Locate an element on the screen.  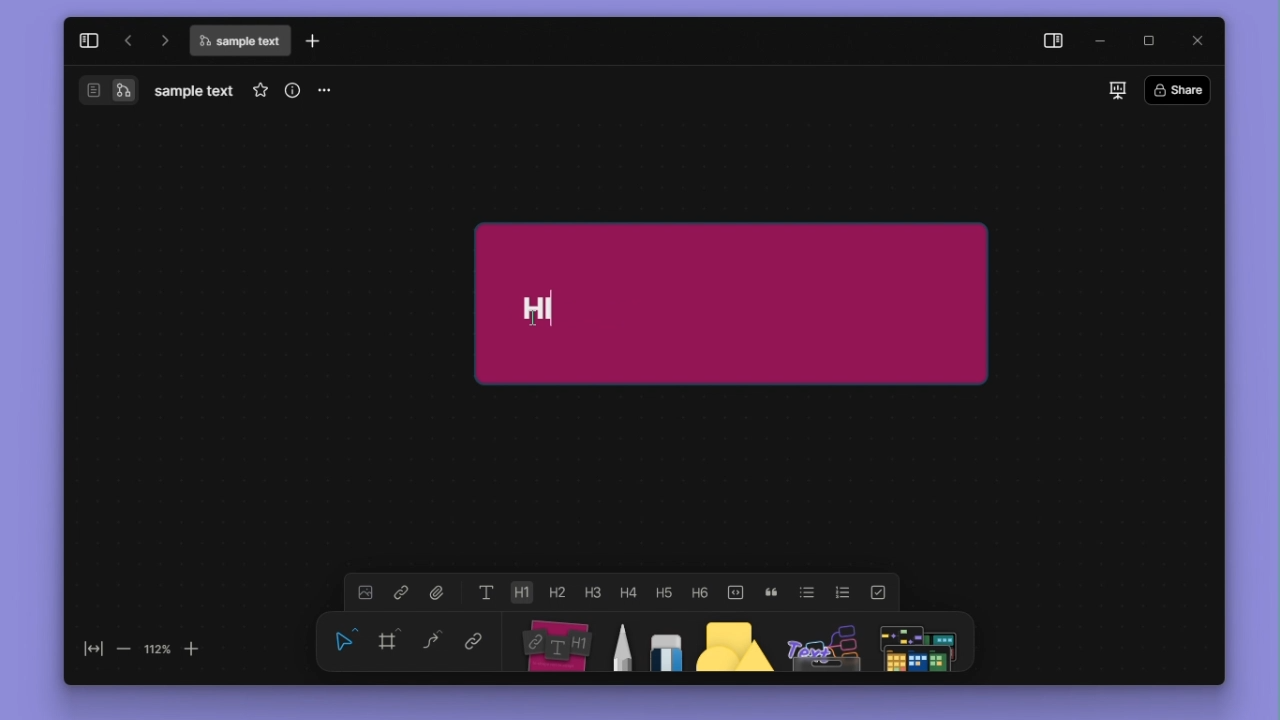
text is located at coordinates (487, 592).